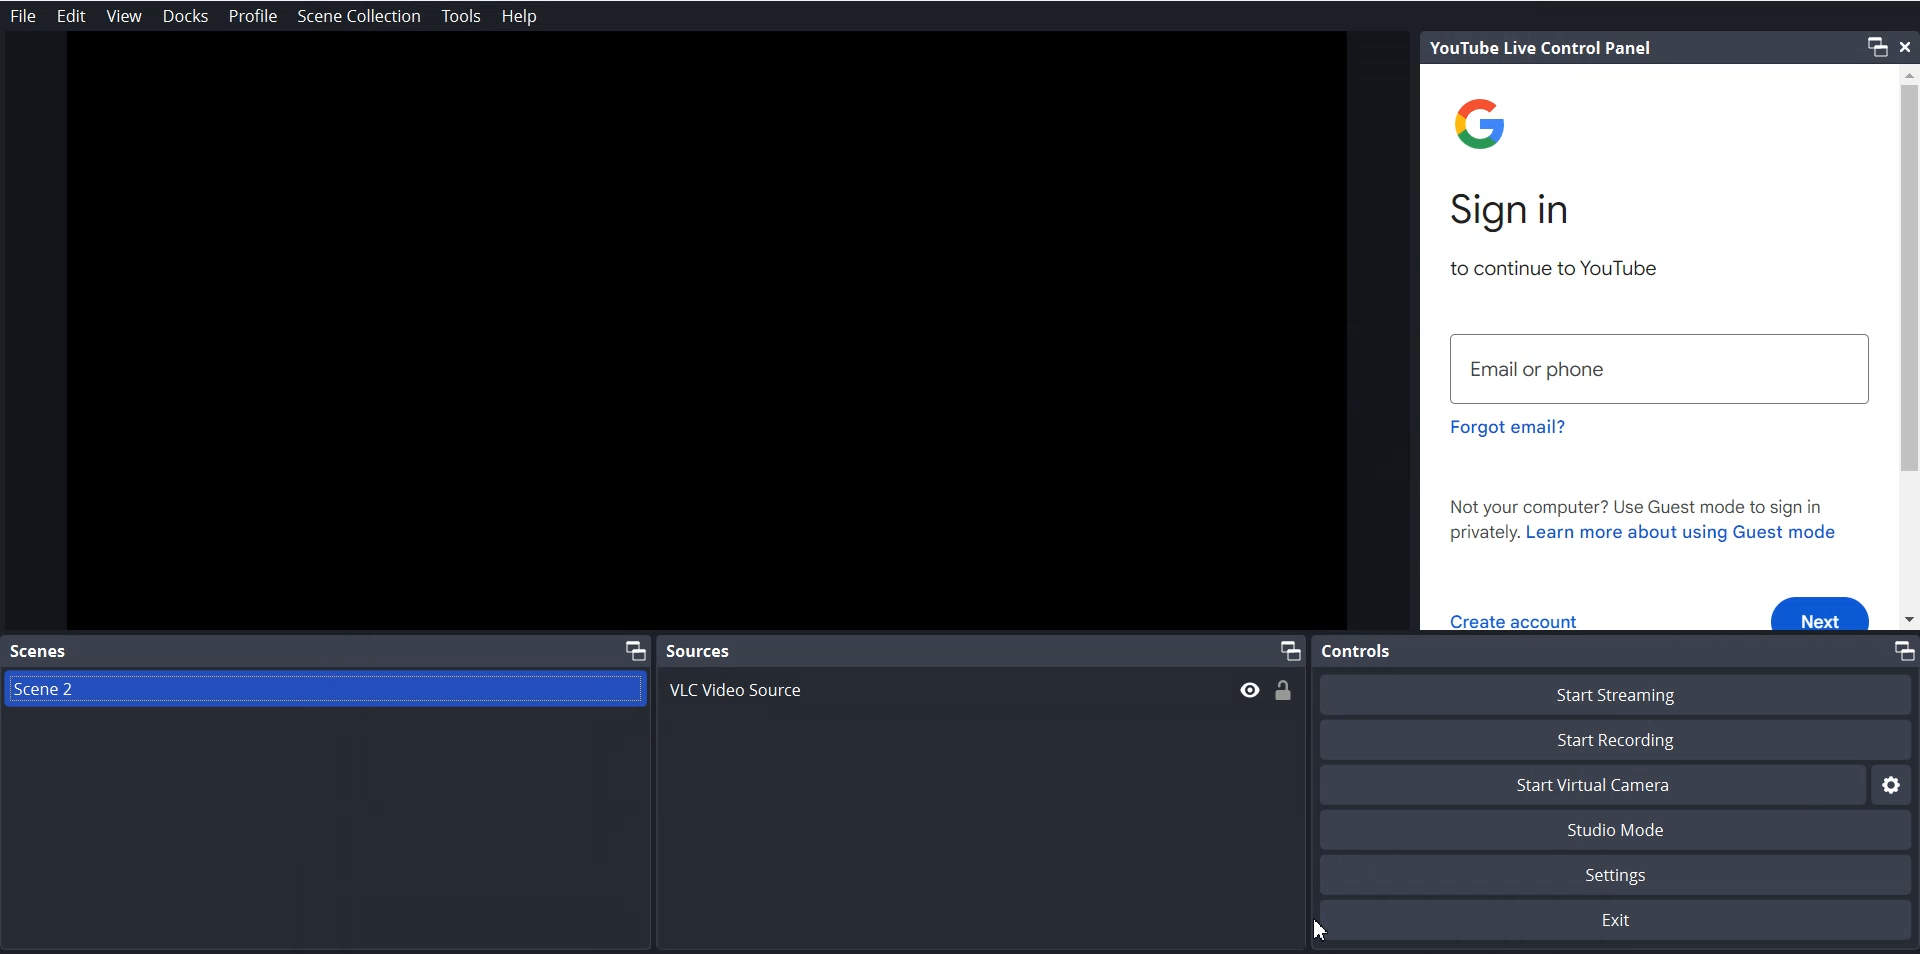 Image resolution: width=1920 pixels, height=954 pixels. Describe the element at coordinates (1823, 611) in the screenshot. I see `next` at that location.